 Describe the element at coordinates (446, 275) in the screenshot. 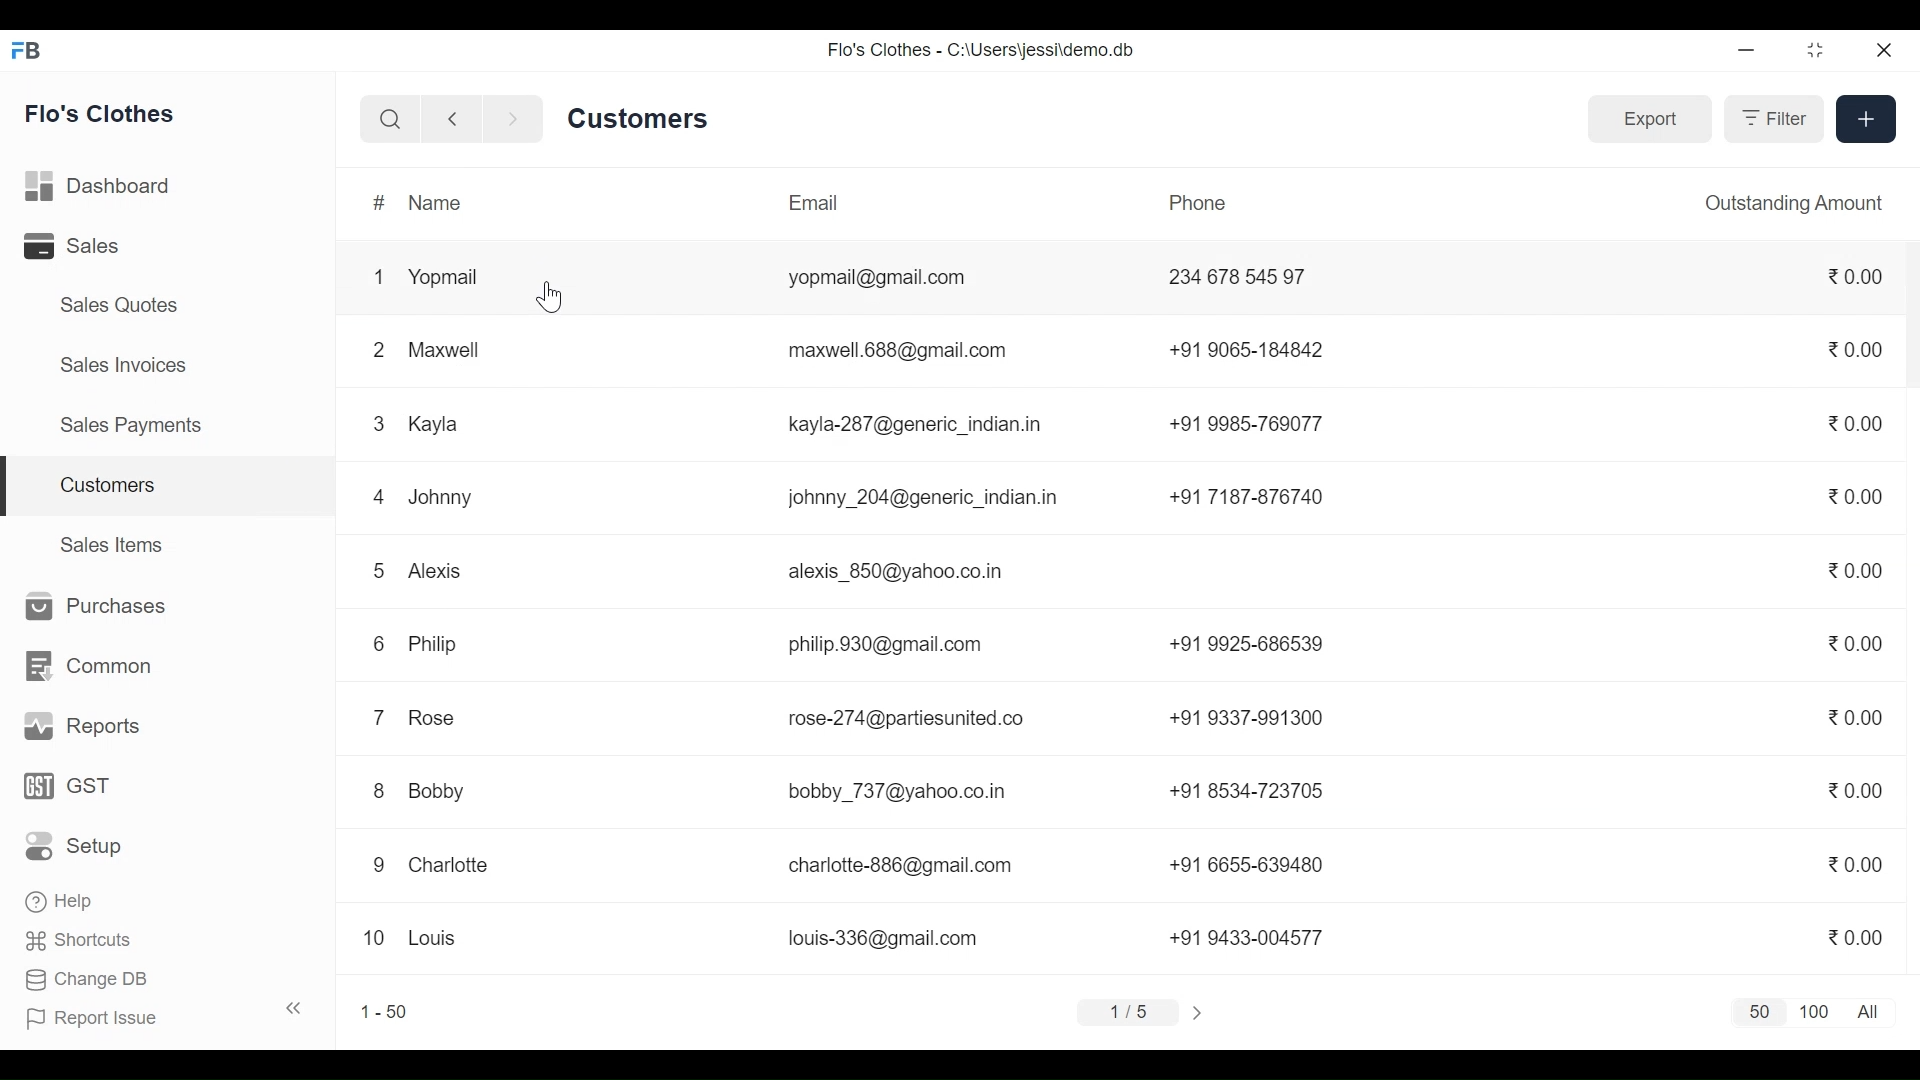

I see `Yopmail` at that location.